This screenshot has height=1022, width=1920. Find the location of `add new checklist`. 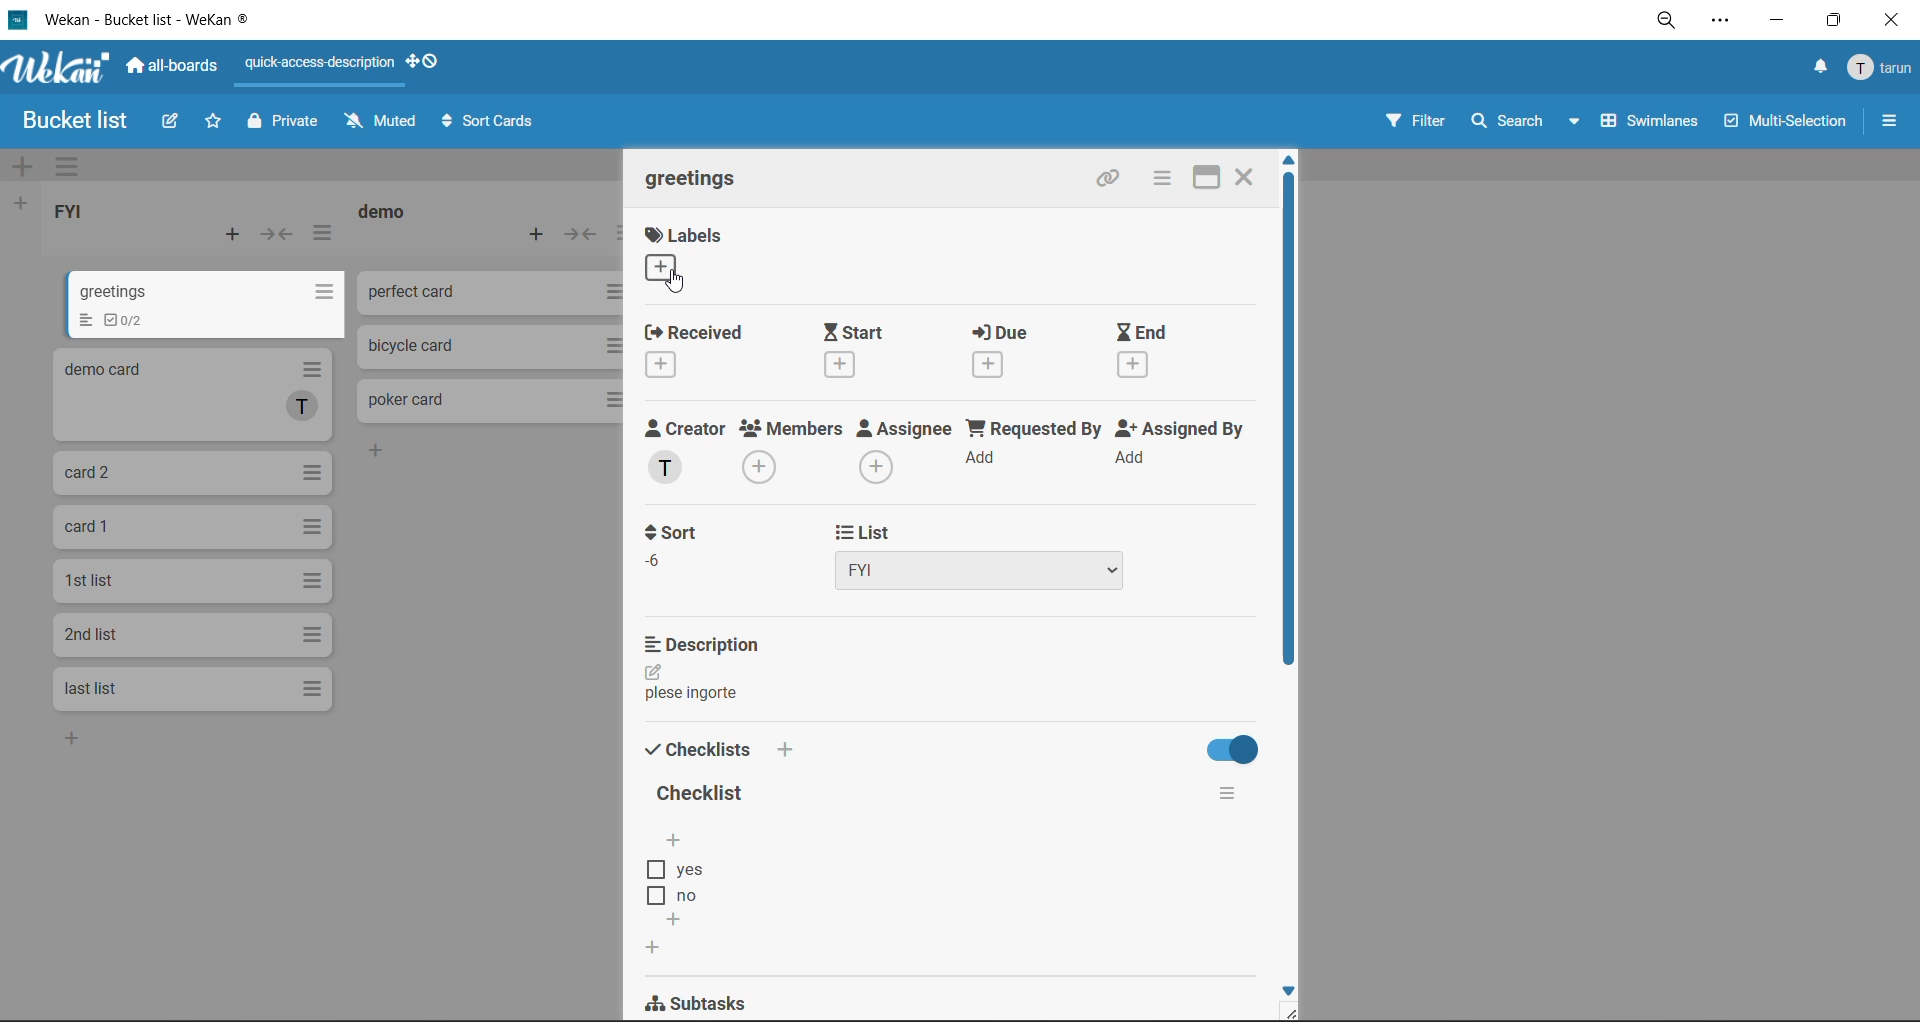

add new checklist is located at coordinates (651, 948).